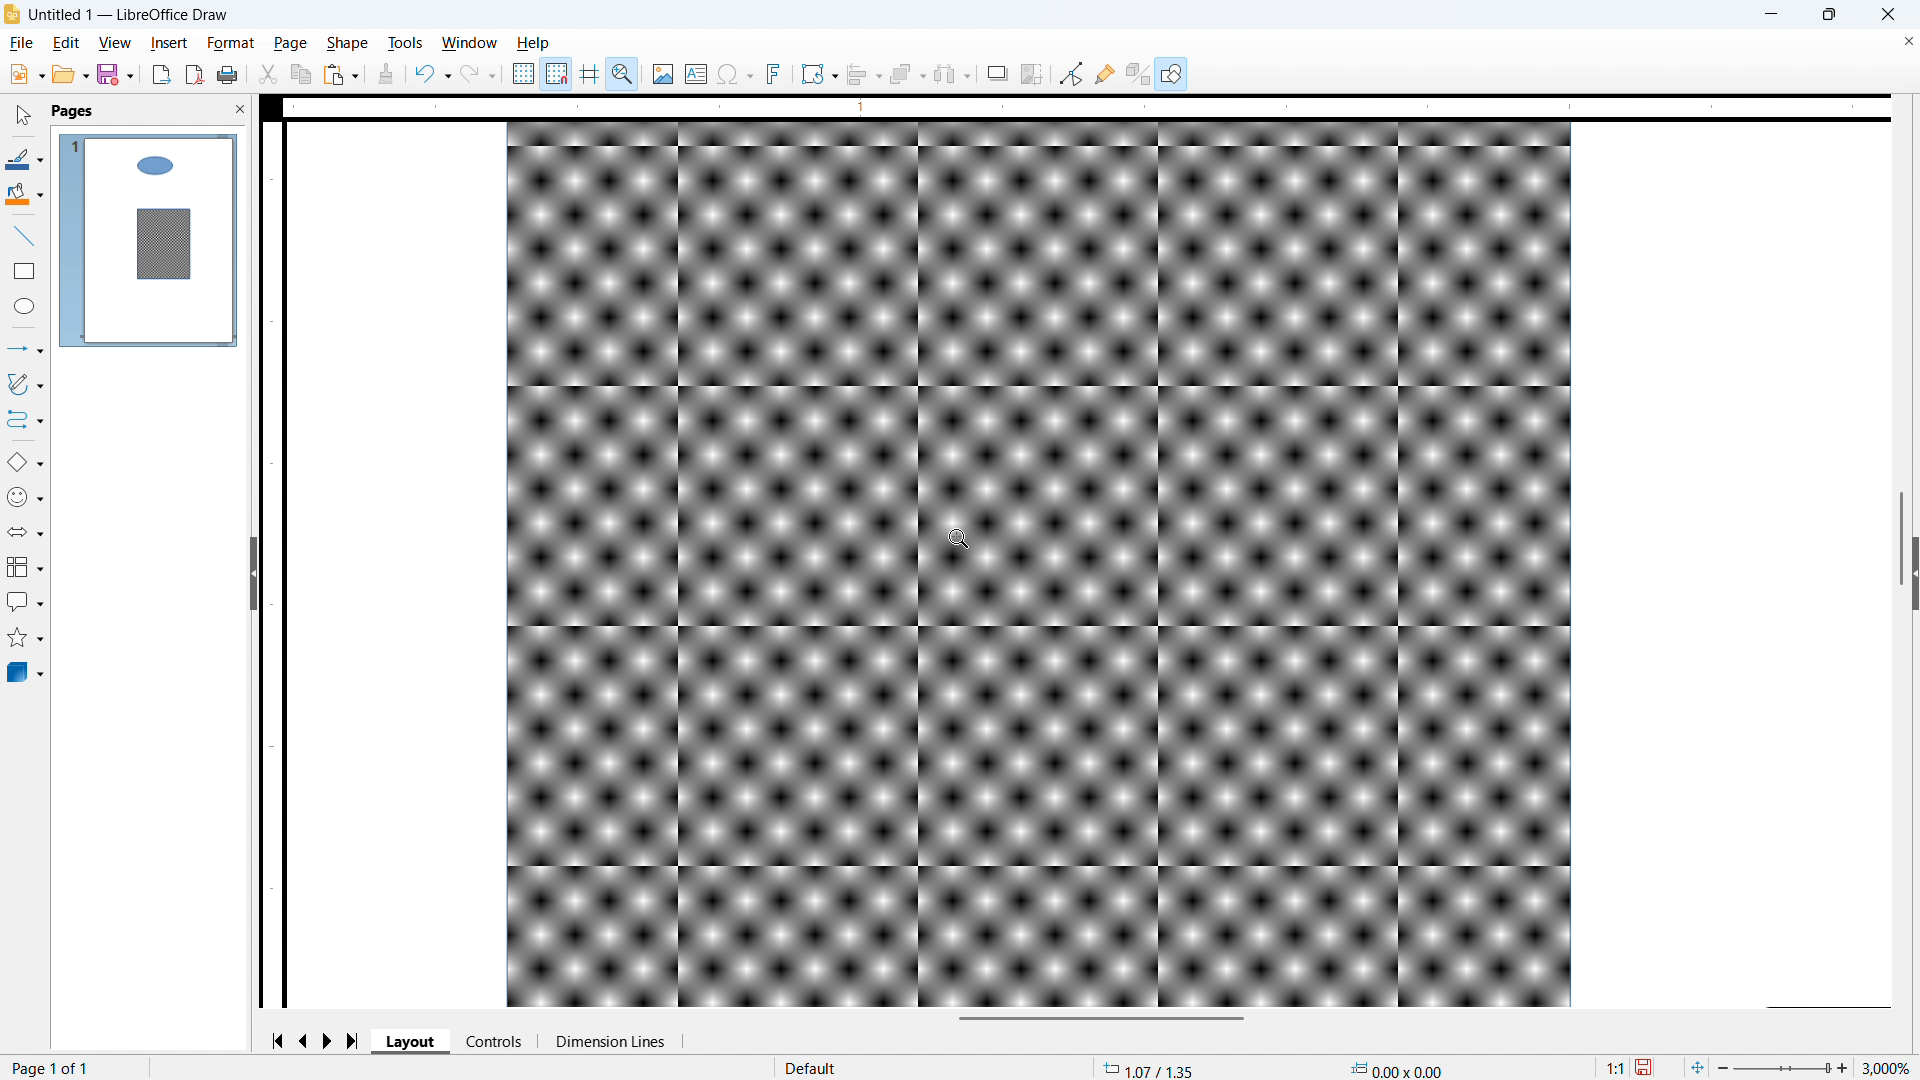 Image resolution: width=1920 pixels, height=1080 pixels. I want to click on Cursor as zoom tool, so click(960, 539).